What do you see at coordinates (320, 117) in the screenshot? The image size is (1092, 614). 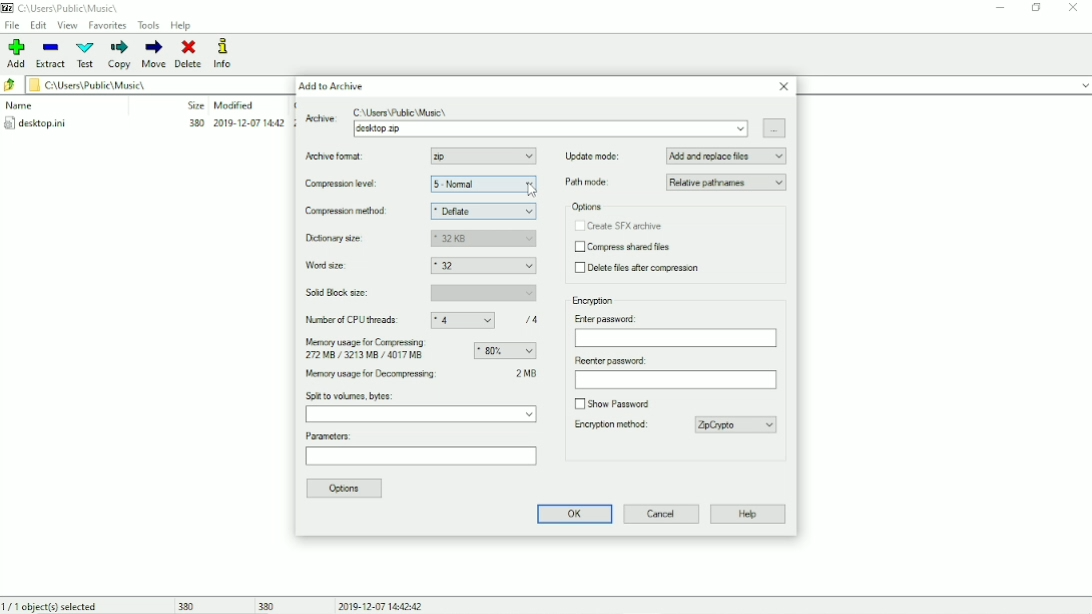 I see `Active` at bounding box center [320, 117].